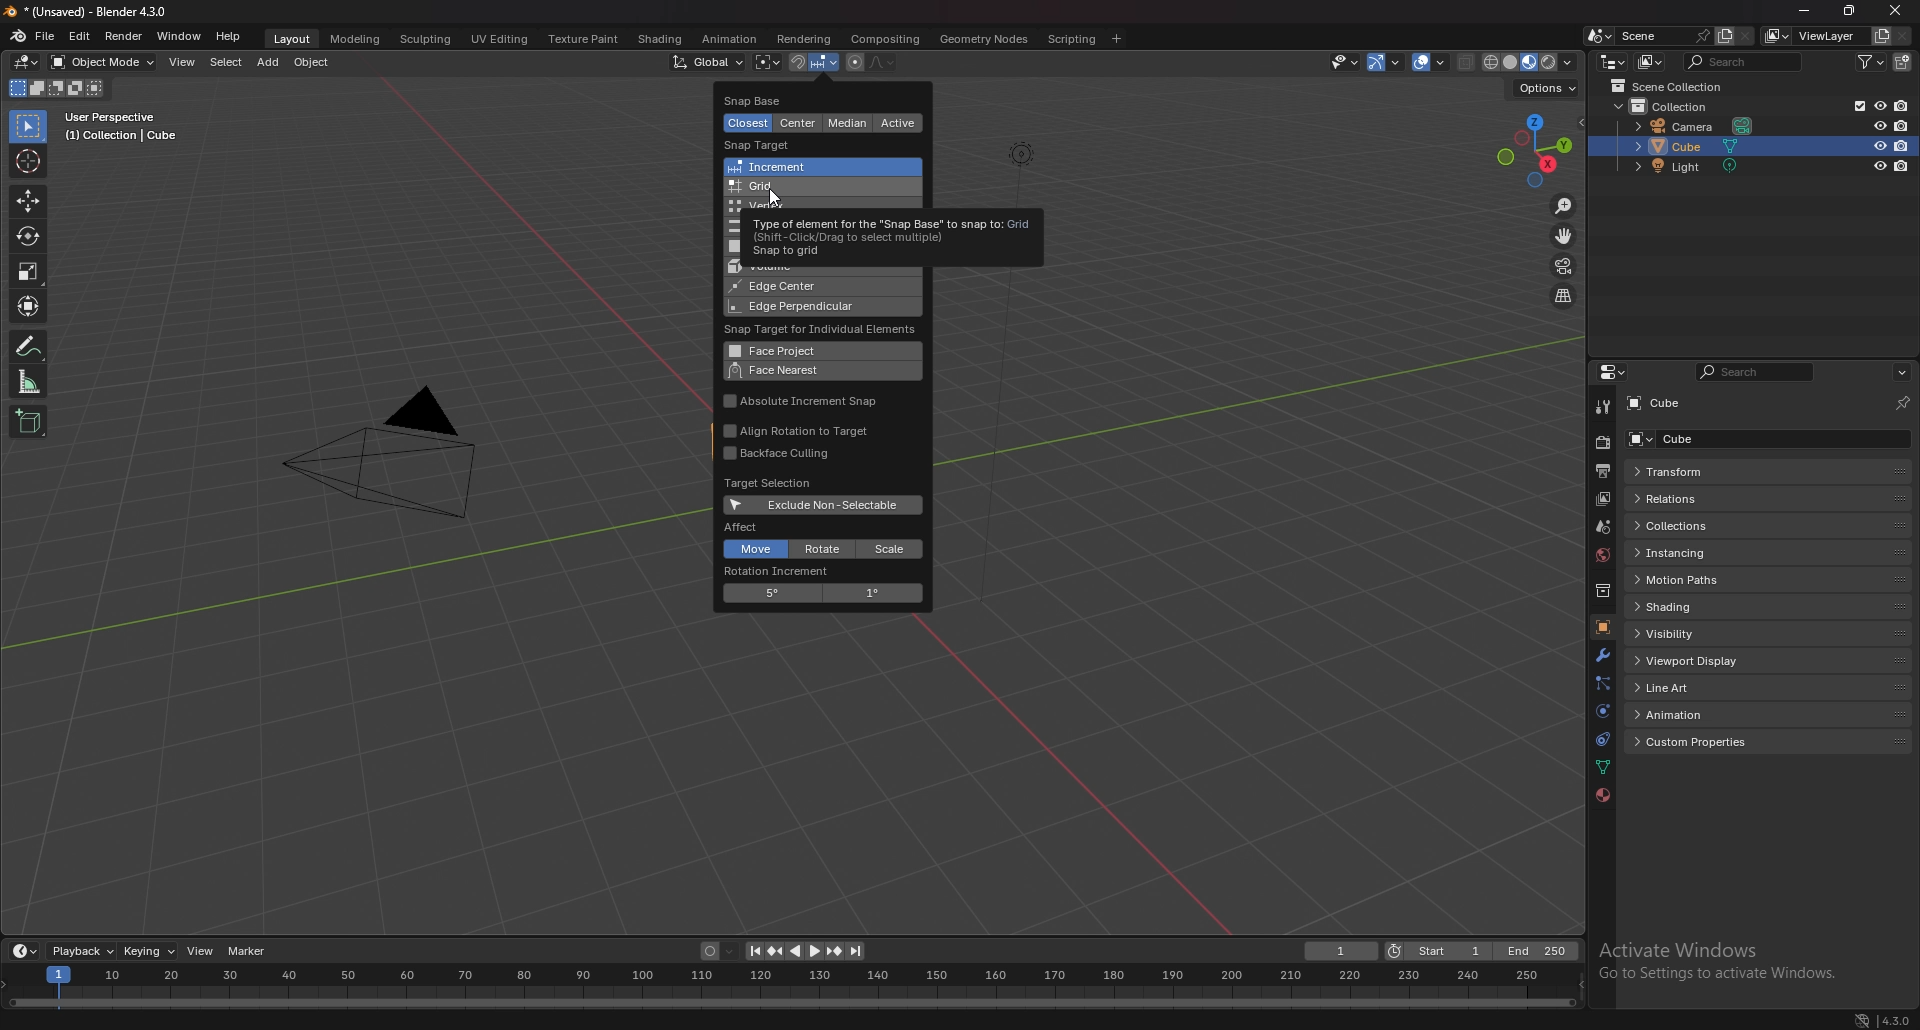 The image size is (1920, 1030). I want to click on view, so click(202, 952).